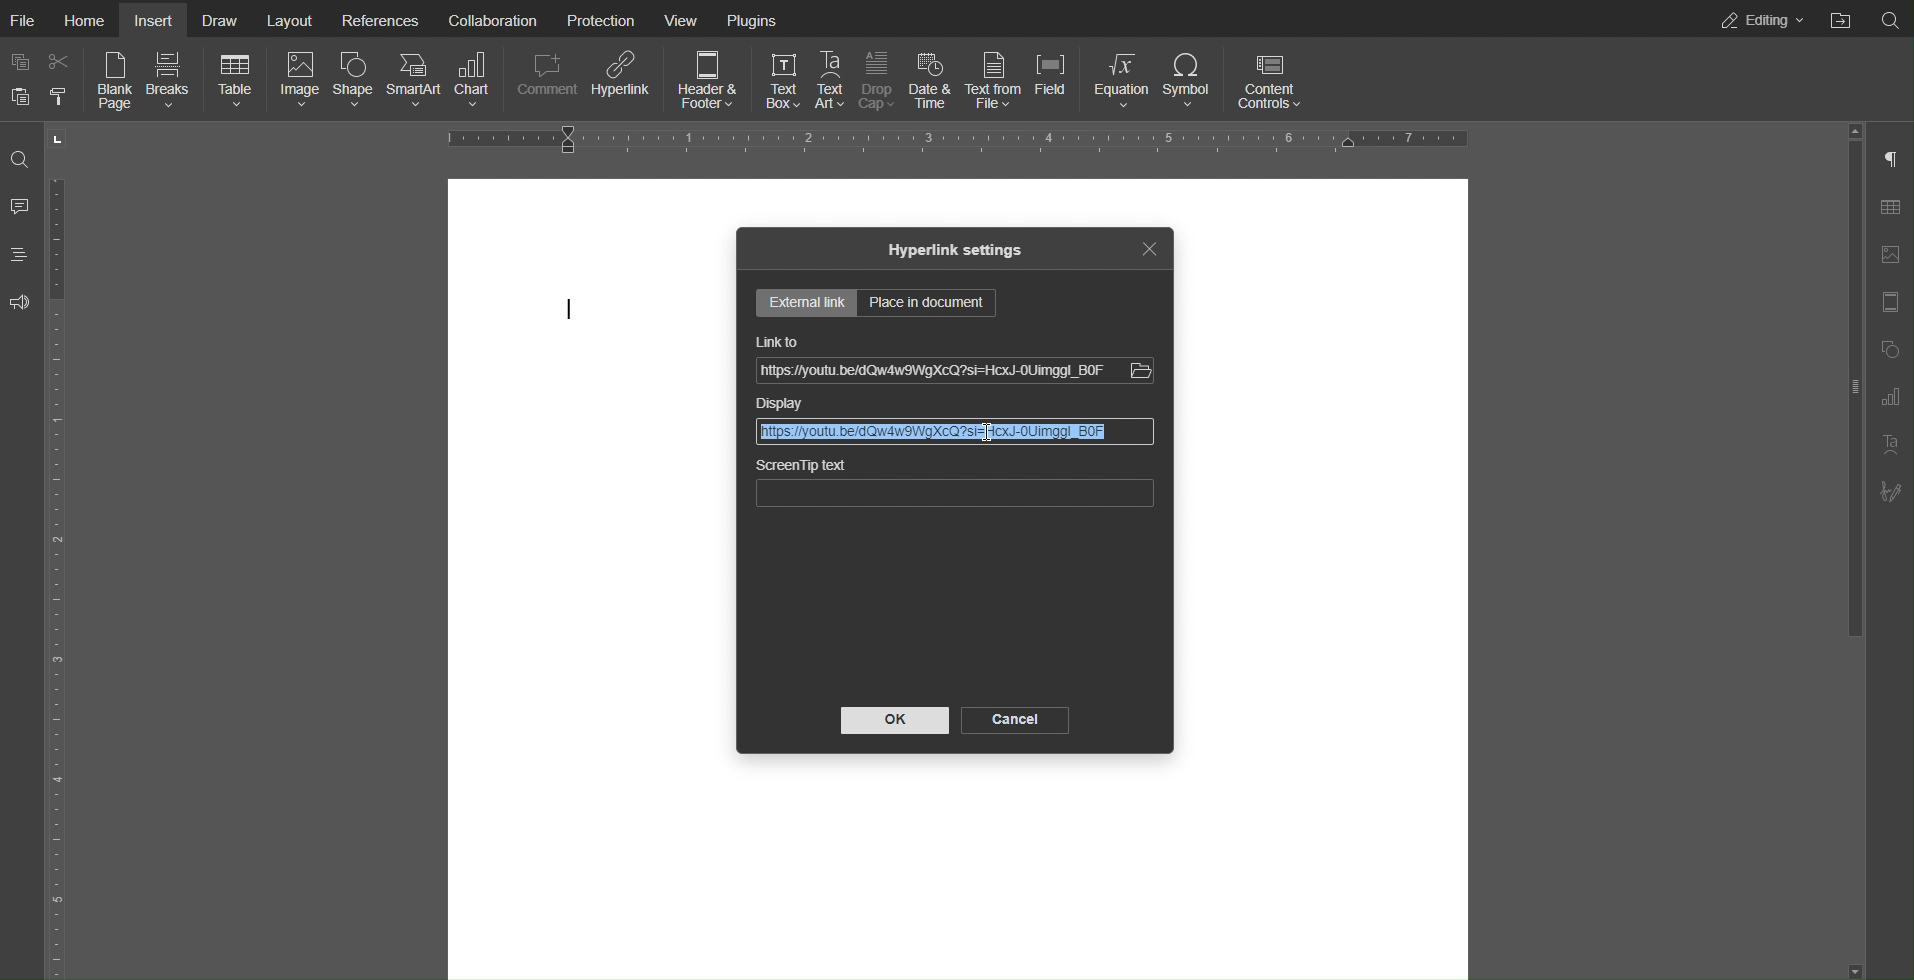  I want to click on Text Art, so click(1886, 447).